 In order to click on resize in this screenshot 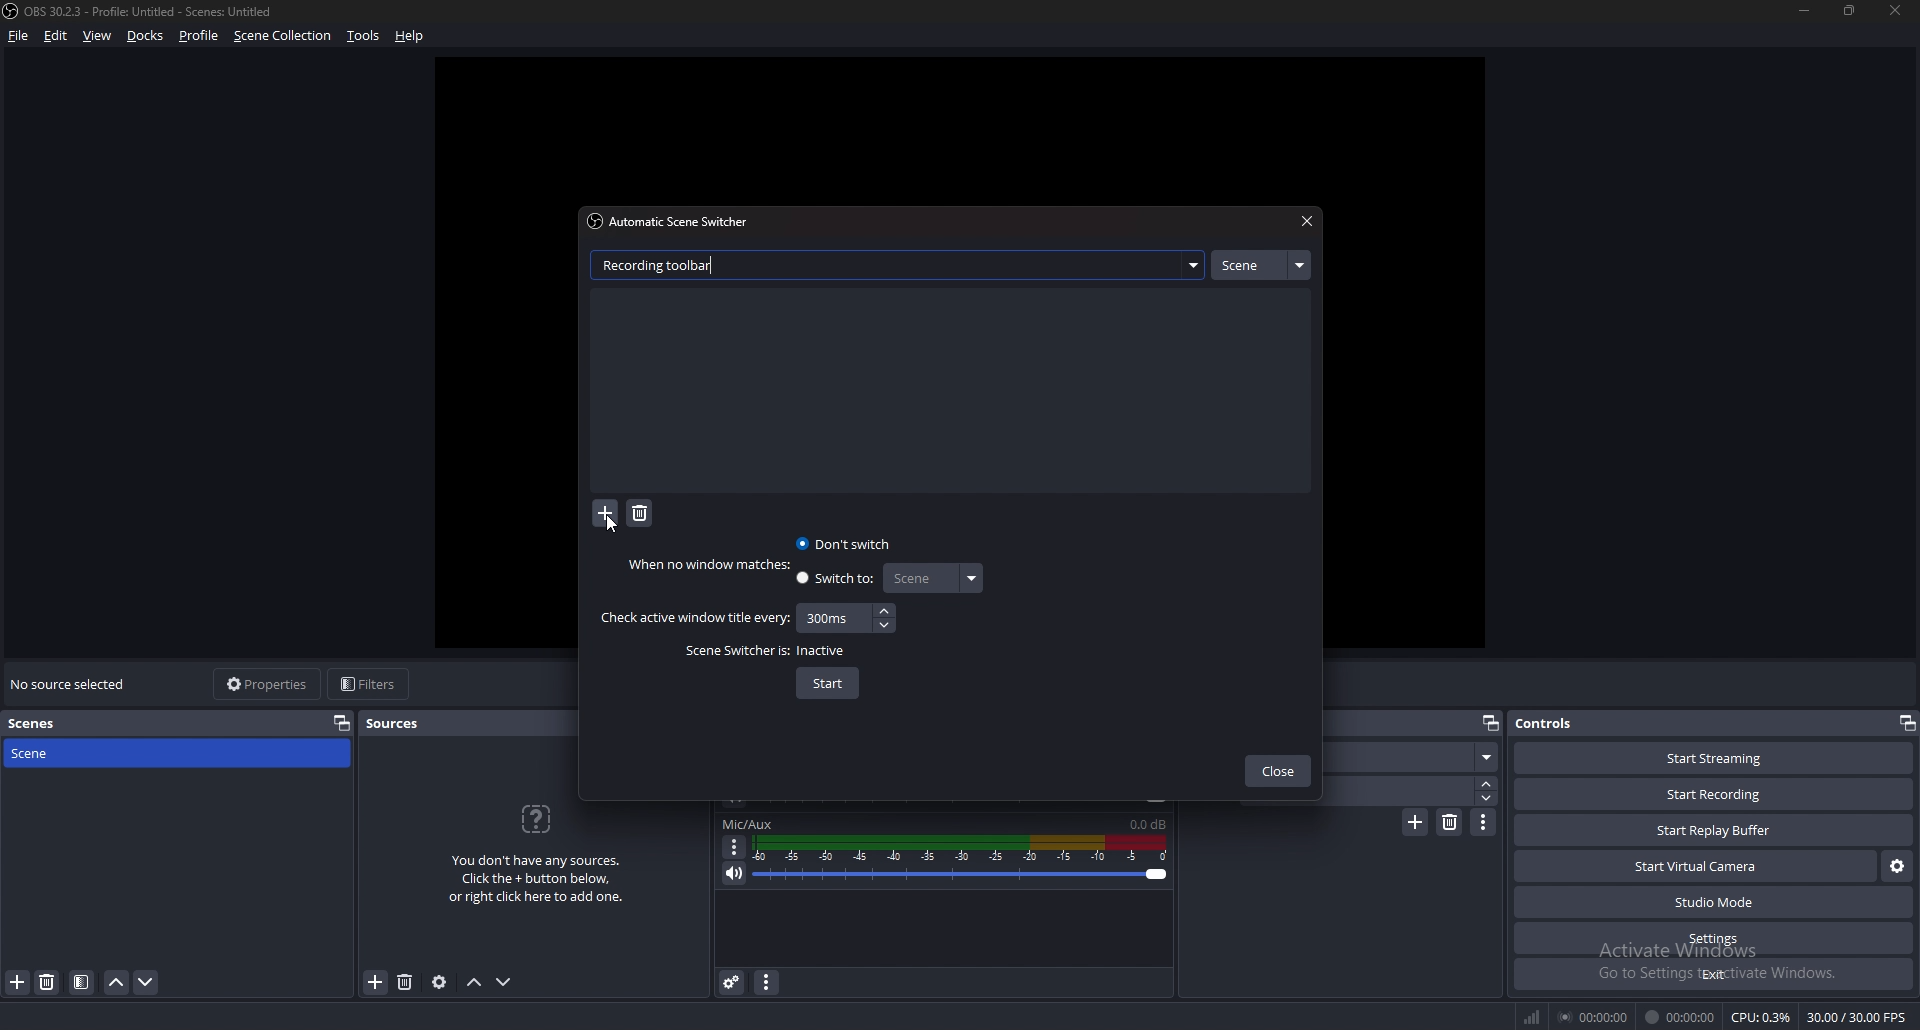, I will do `click(1852, 10)`.